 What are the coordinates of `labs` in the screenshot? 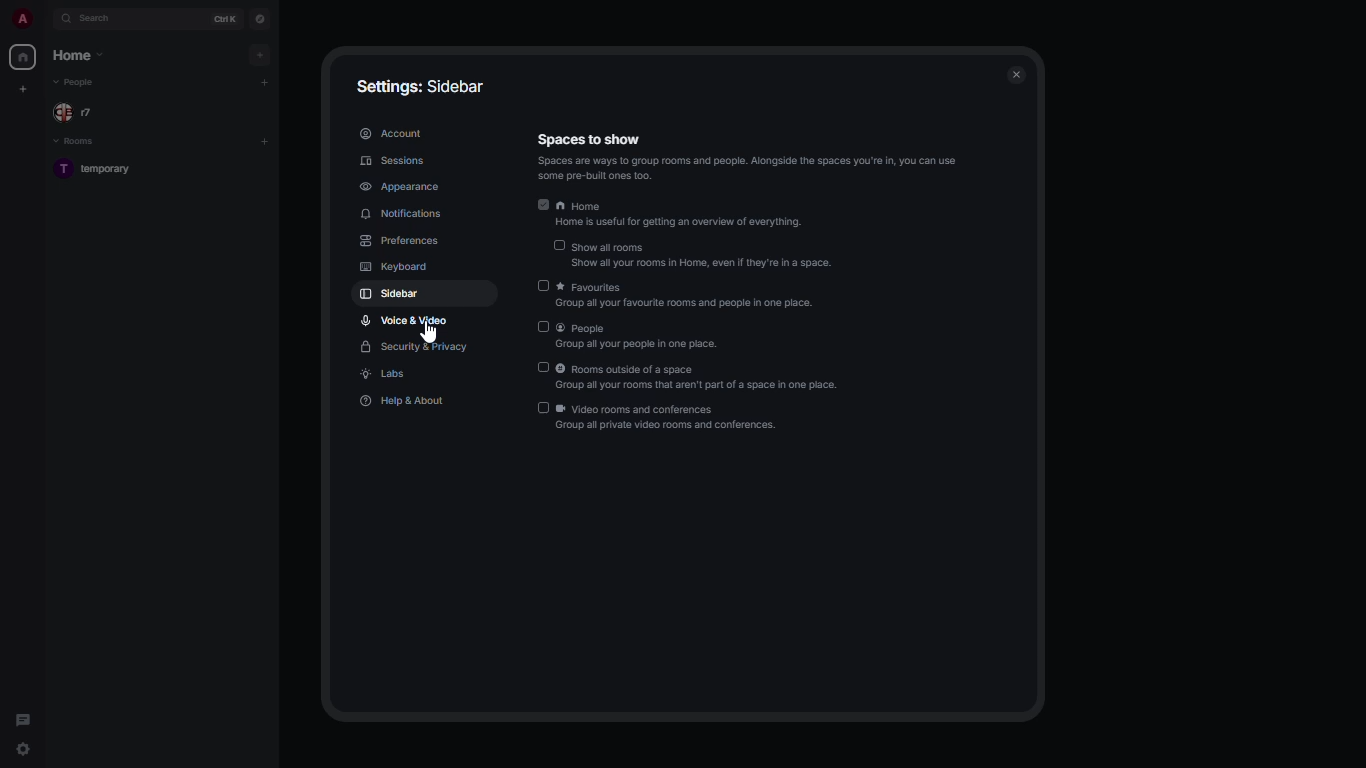 It's located at (386, 375).